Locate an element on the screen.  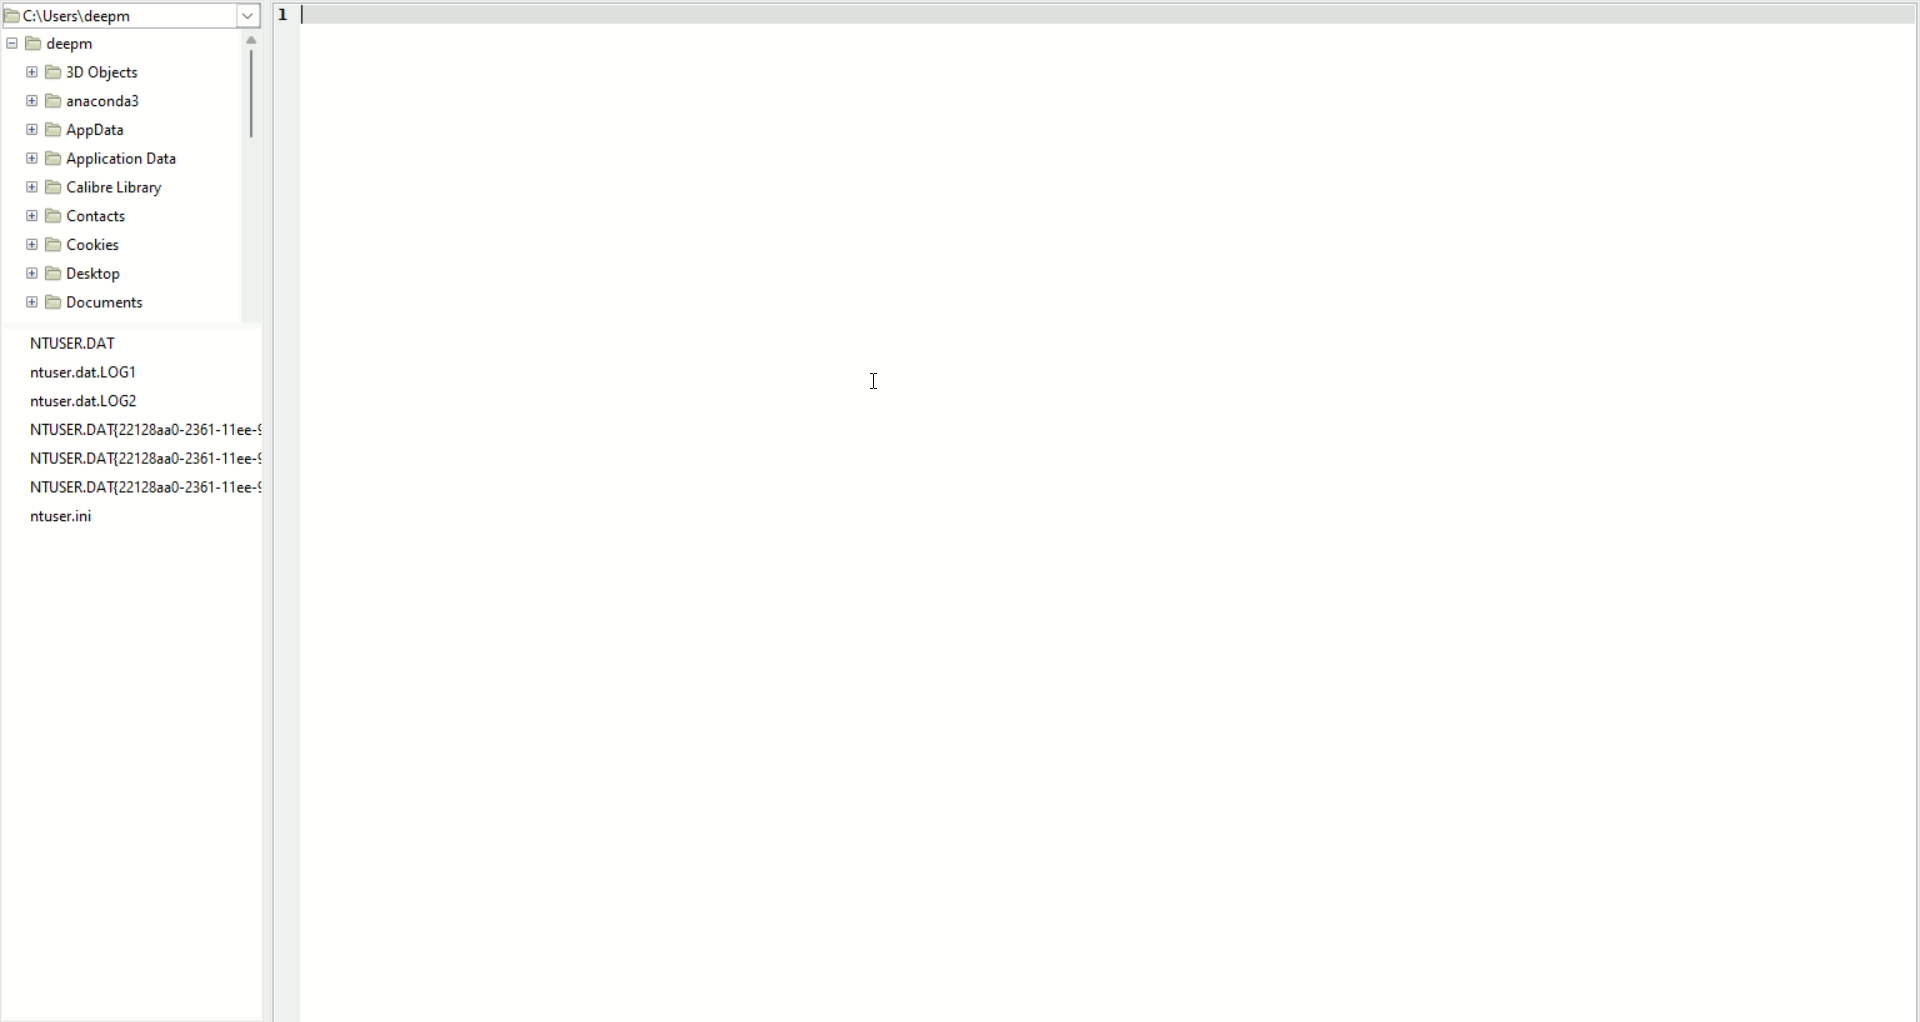
file name is located at coordinates (142, 488).